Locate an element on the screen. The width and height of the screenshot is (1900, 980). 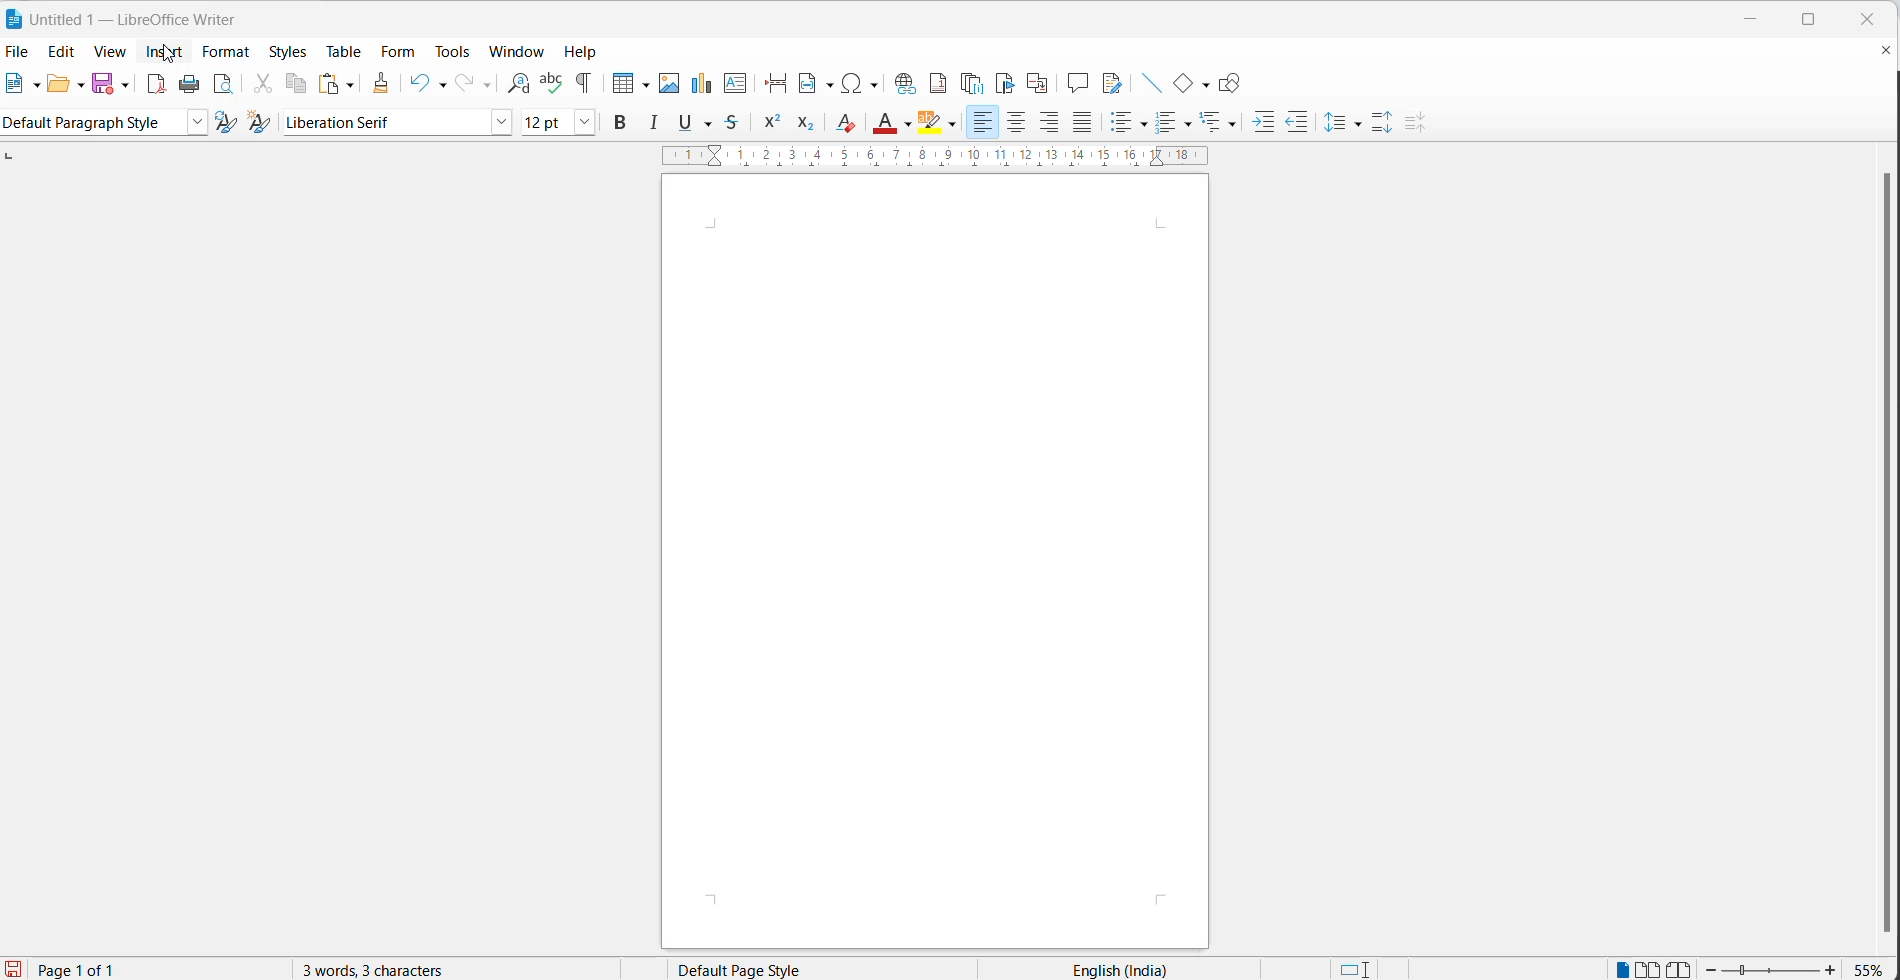
toggle ordered list  is located at coordinates (1189, 124).